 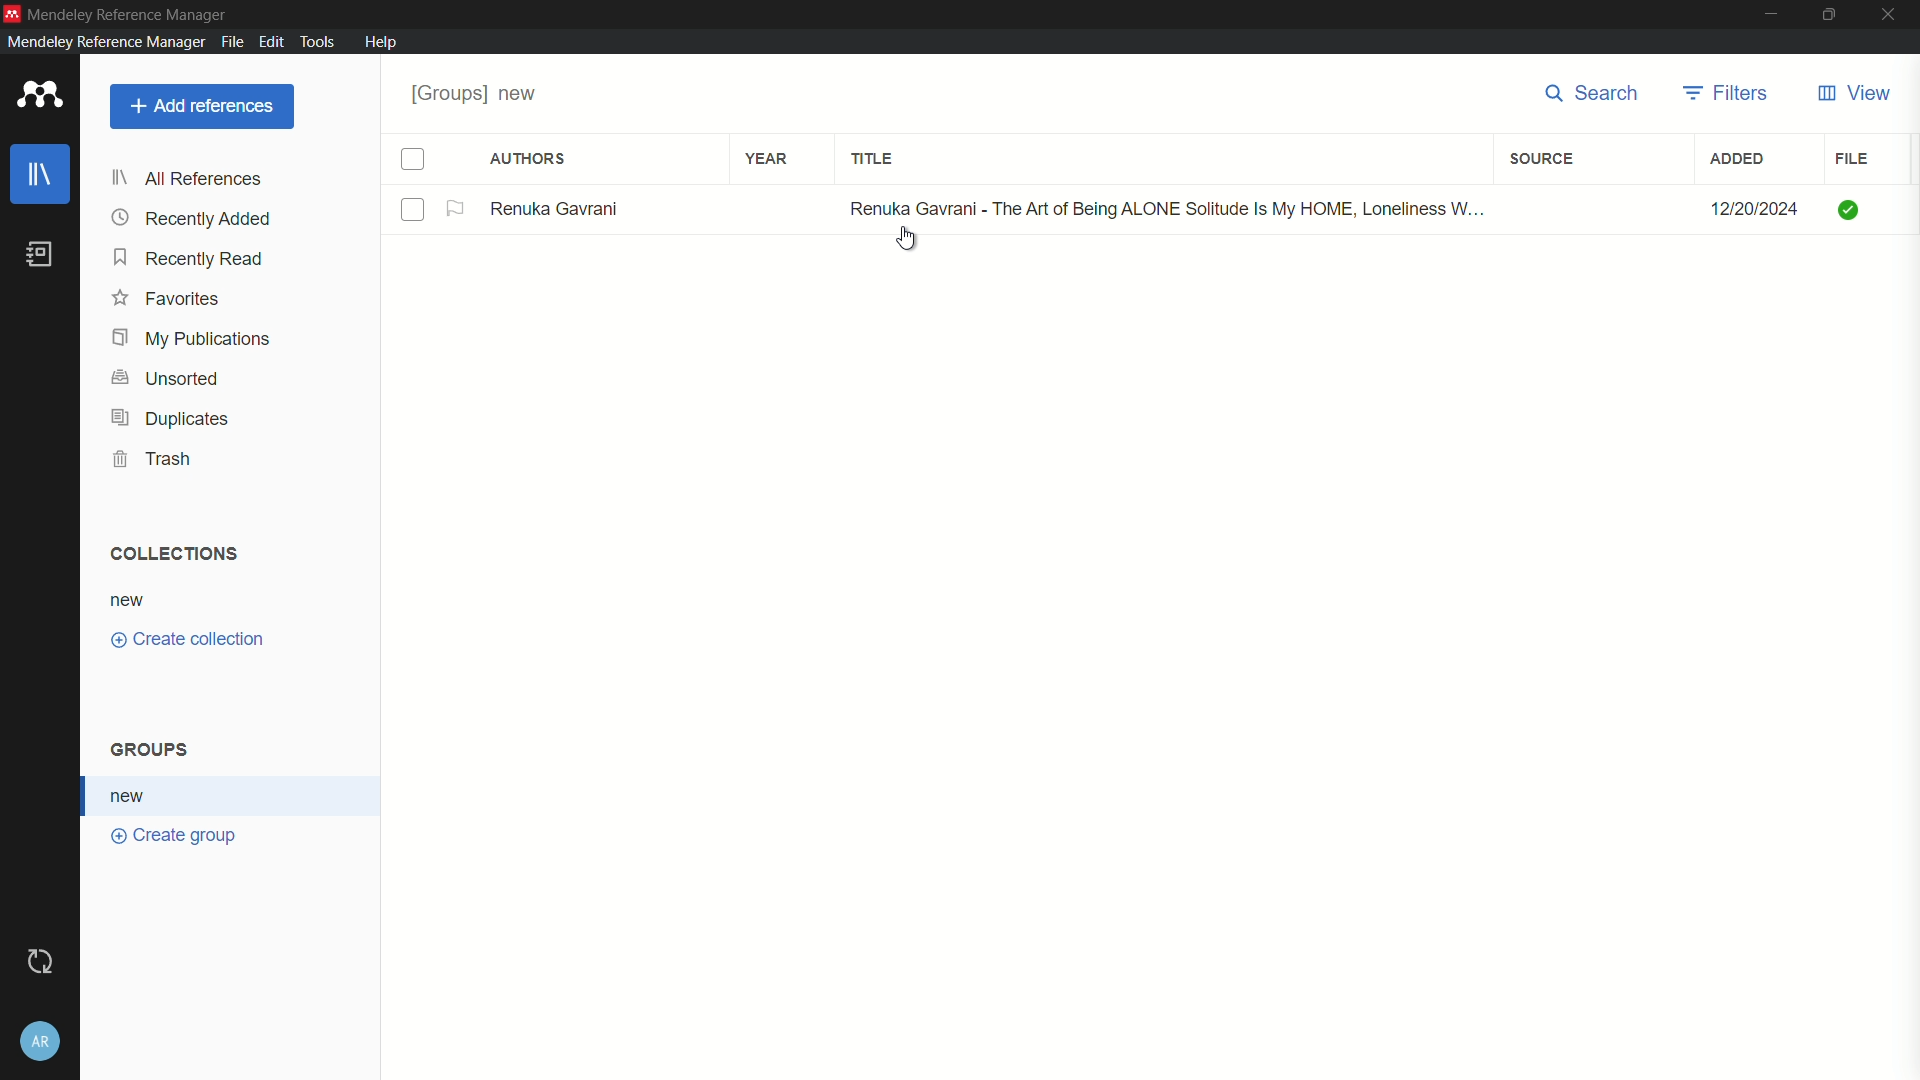 What do you see at coordinates (1156, 206) in the screenshot?
I see `Renuka Gavrani-The Art of Being ALONE Solitude Is My HOME, Loneliness W...` at bounding box center [1156, 206].